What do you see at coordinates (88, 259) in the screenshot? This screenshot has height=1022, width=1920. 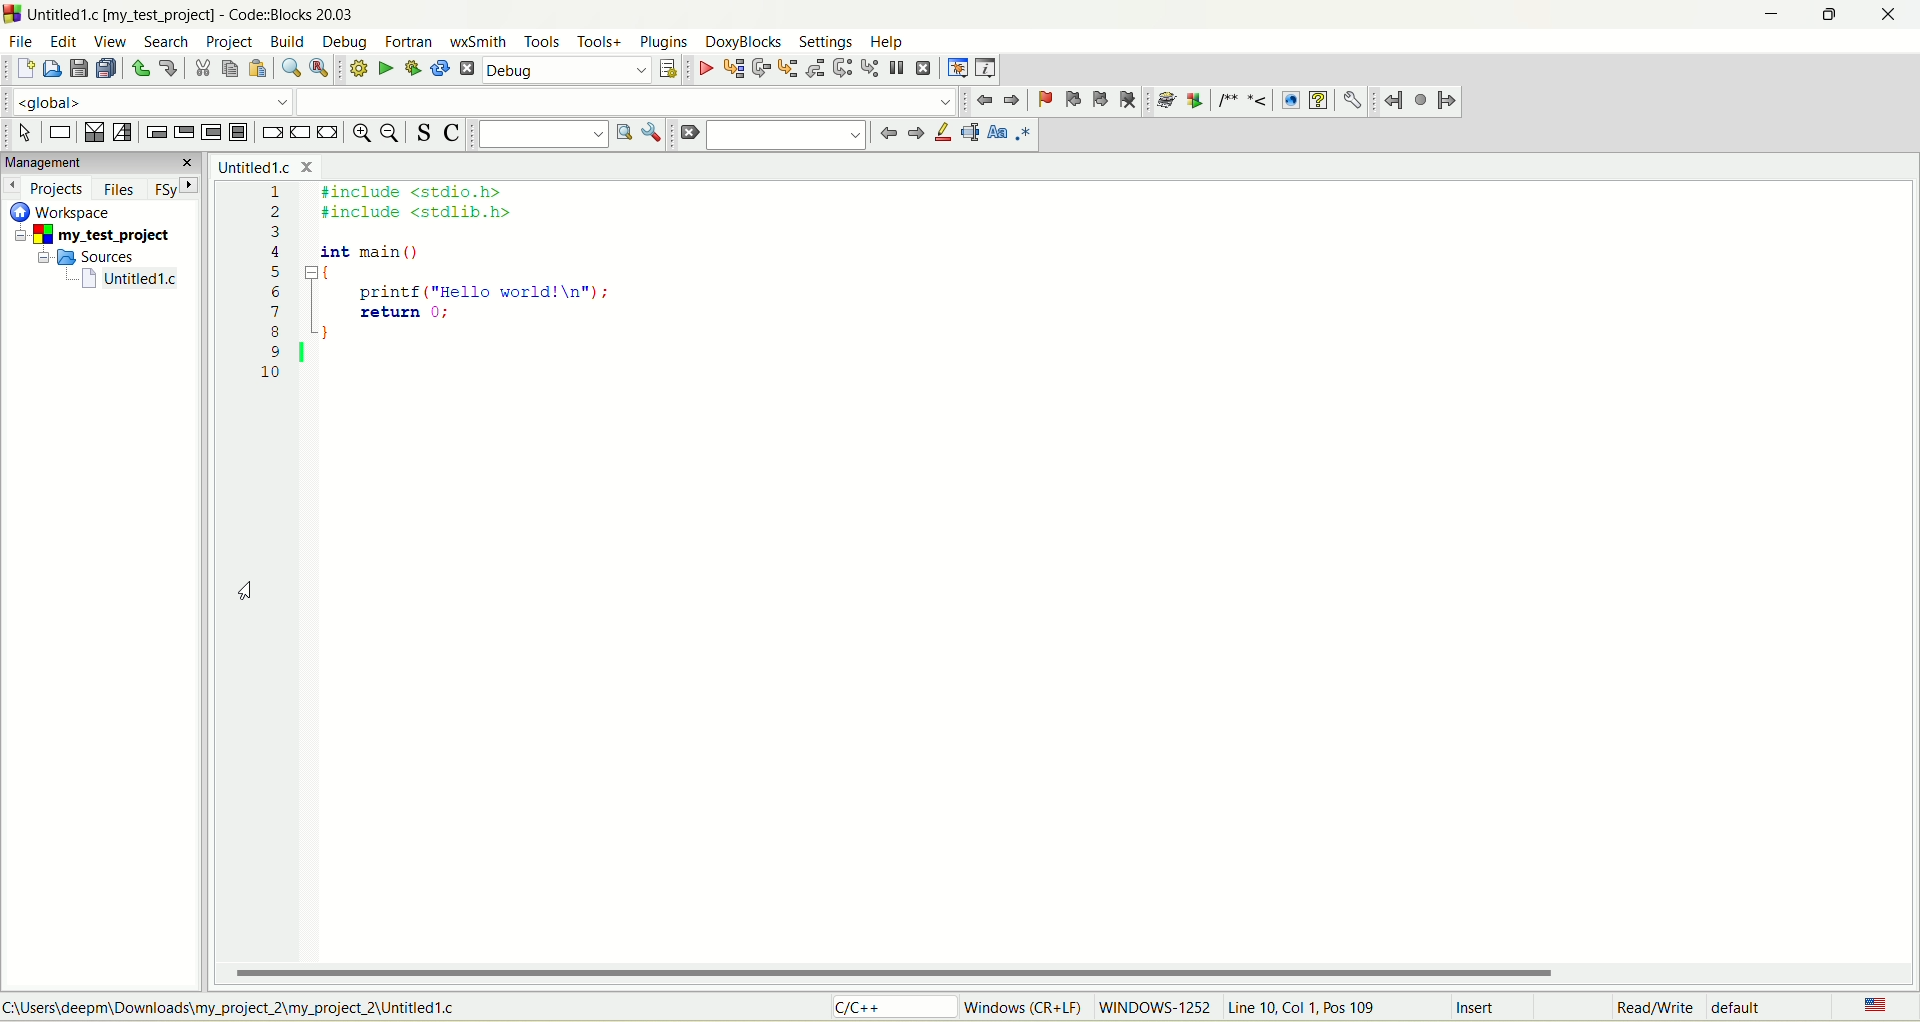 I see `sources` at bounding box center [88, 259].